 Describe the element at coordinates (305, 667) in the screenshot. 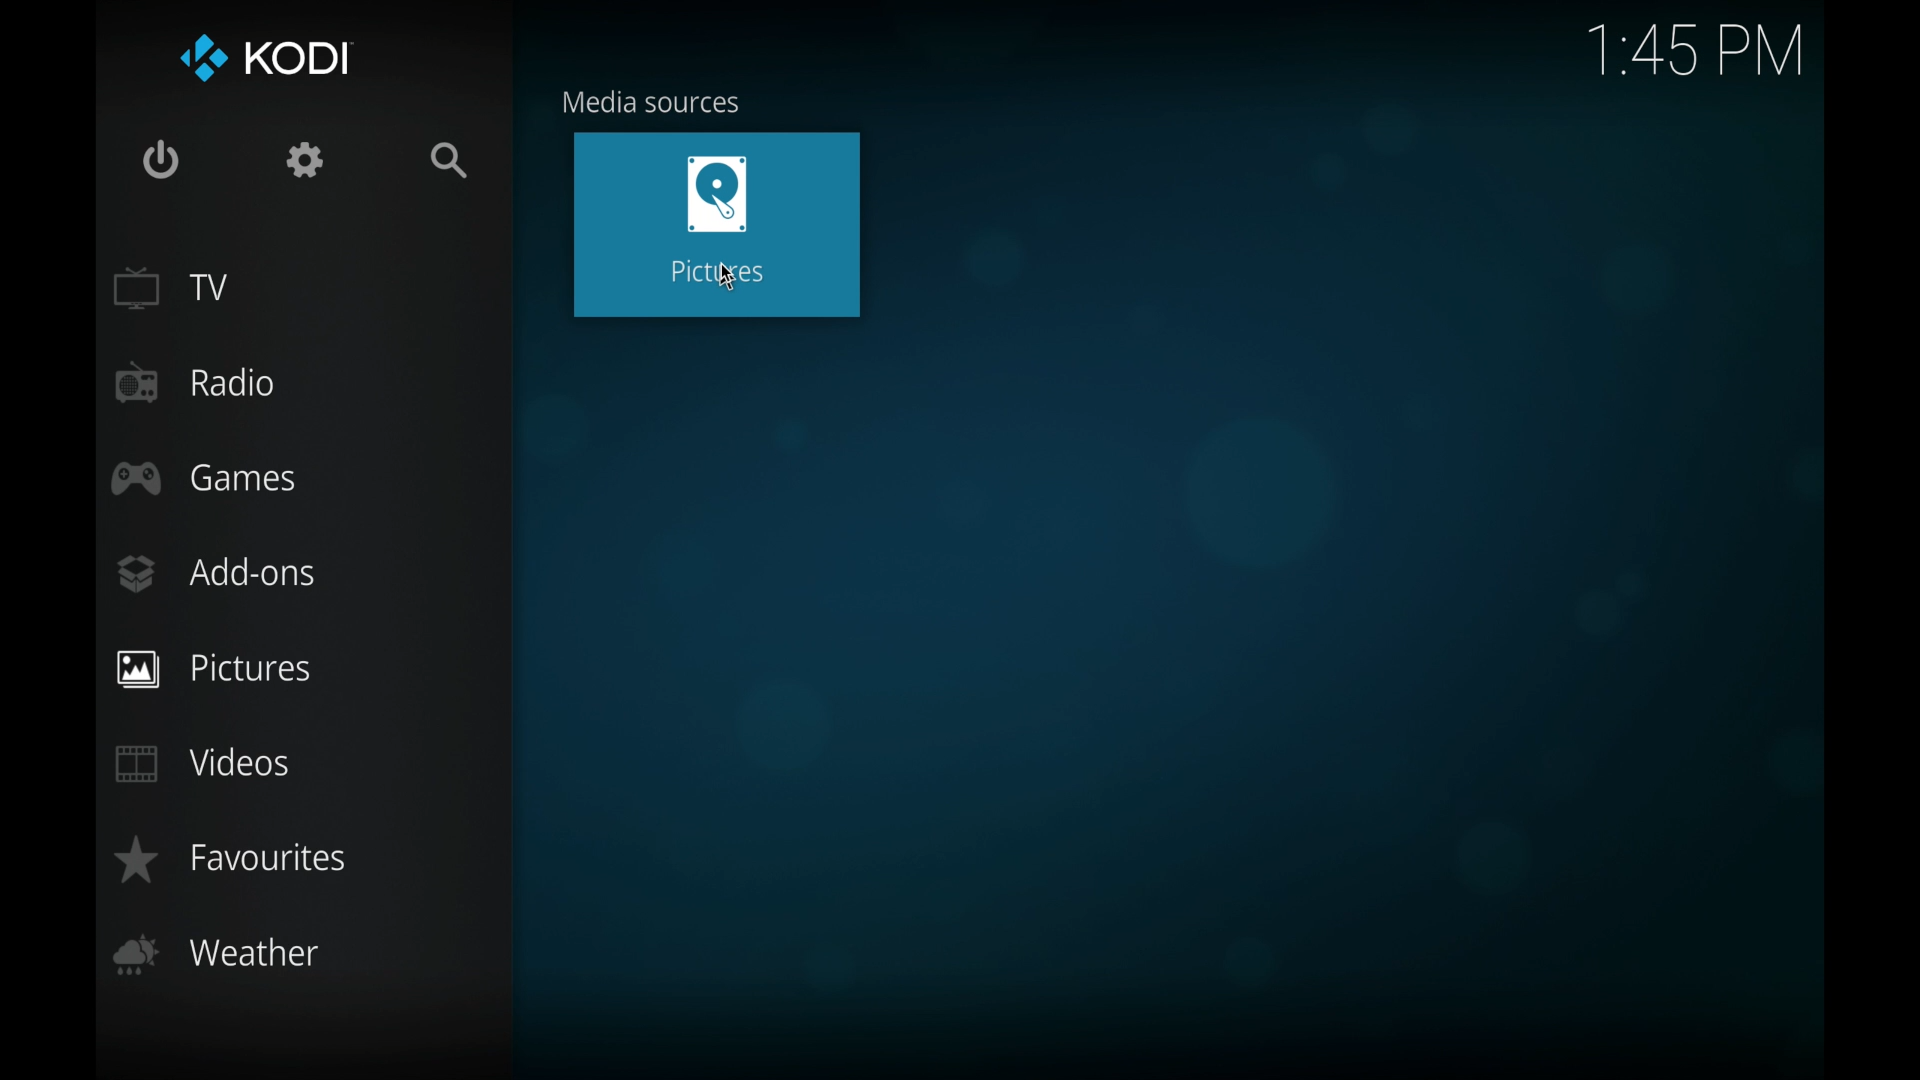

I see `pictures` at that location.